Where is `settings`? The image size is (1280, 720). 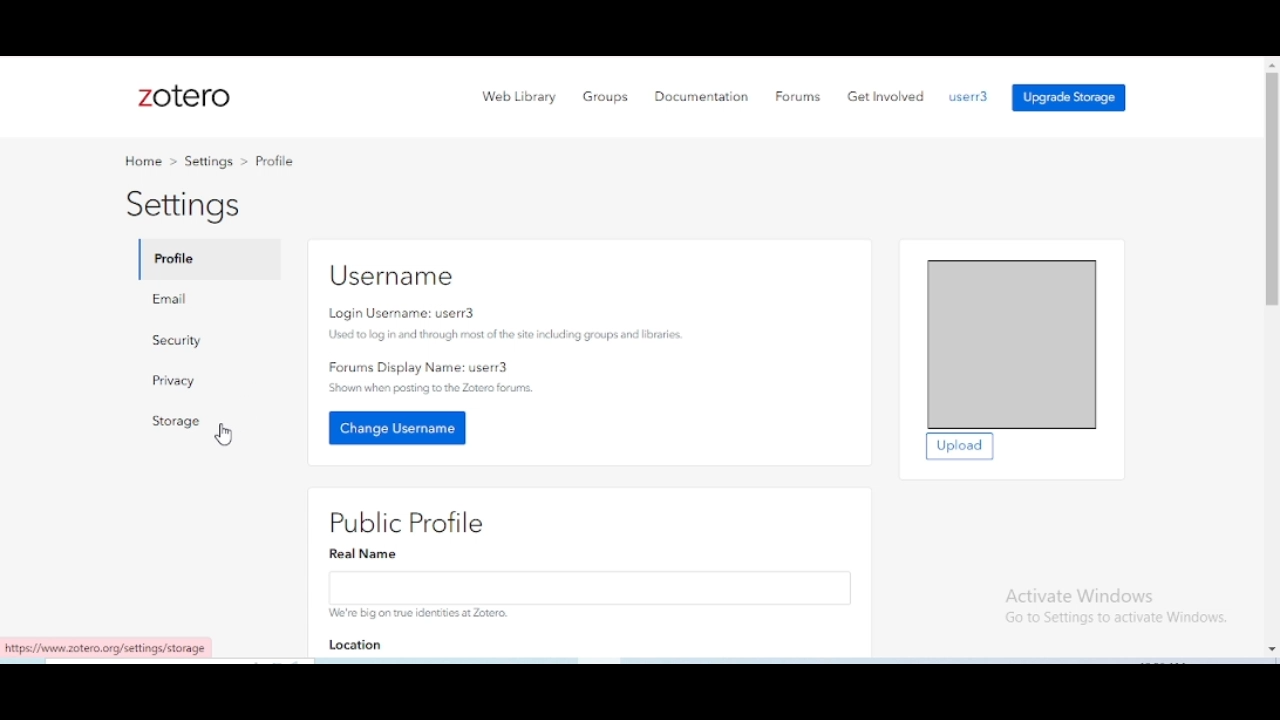 settings is located at coordinates (210, 161).